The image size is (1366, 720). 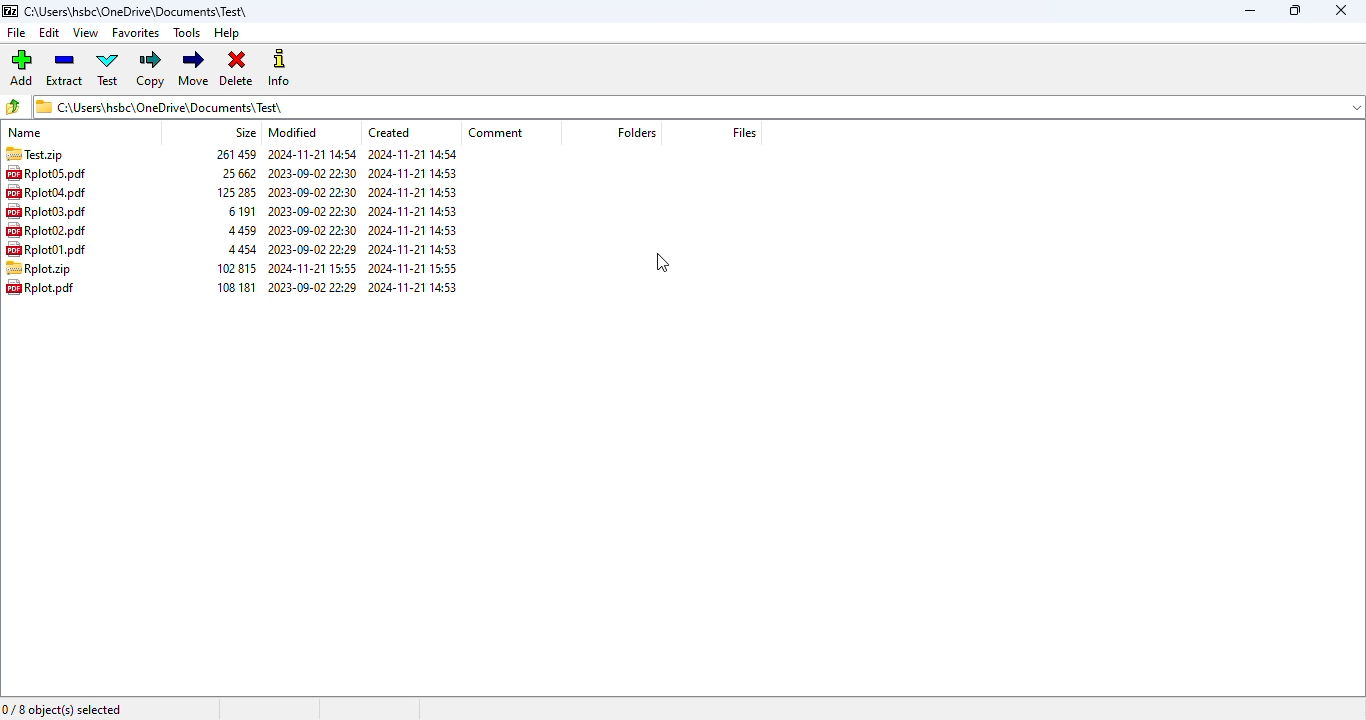 I want to click on minimize, so click(x=1251, y=11).